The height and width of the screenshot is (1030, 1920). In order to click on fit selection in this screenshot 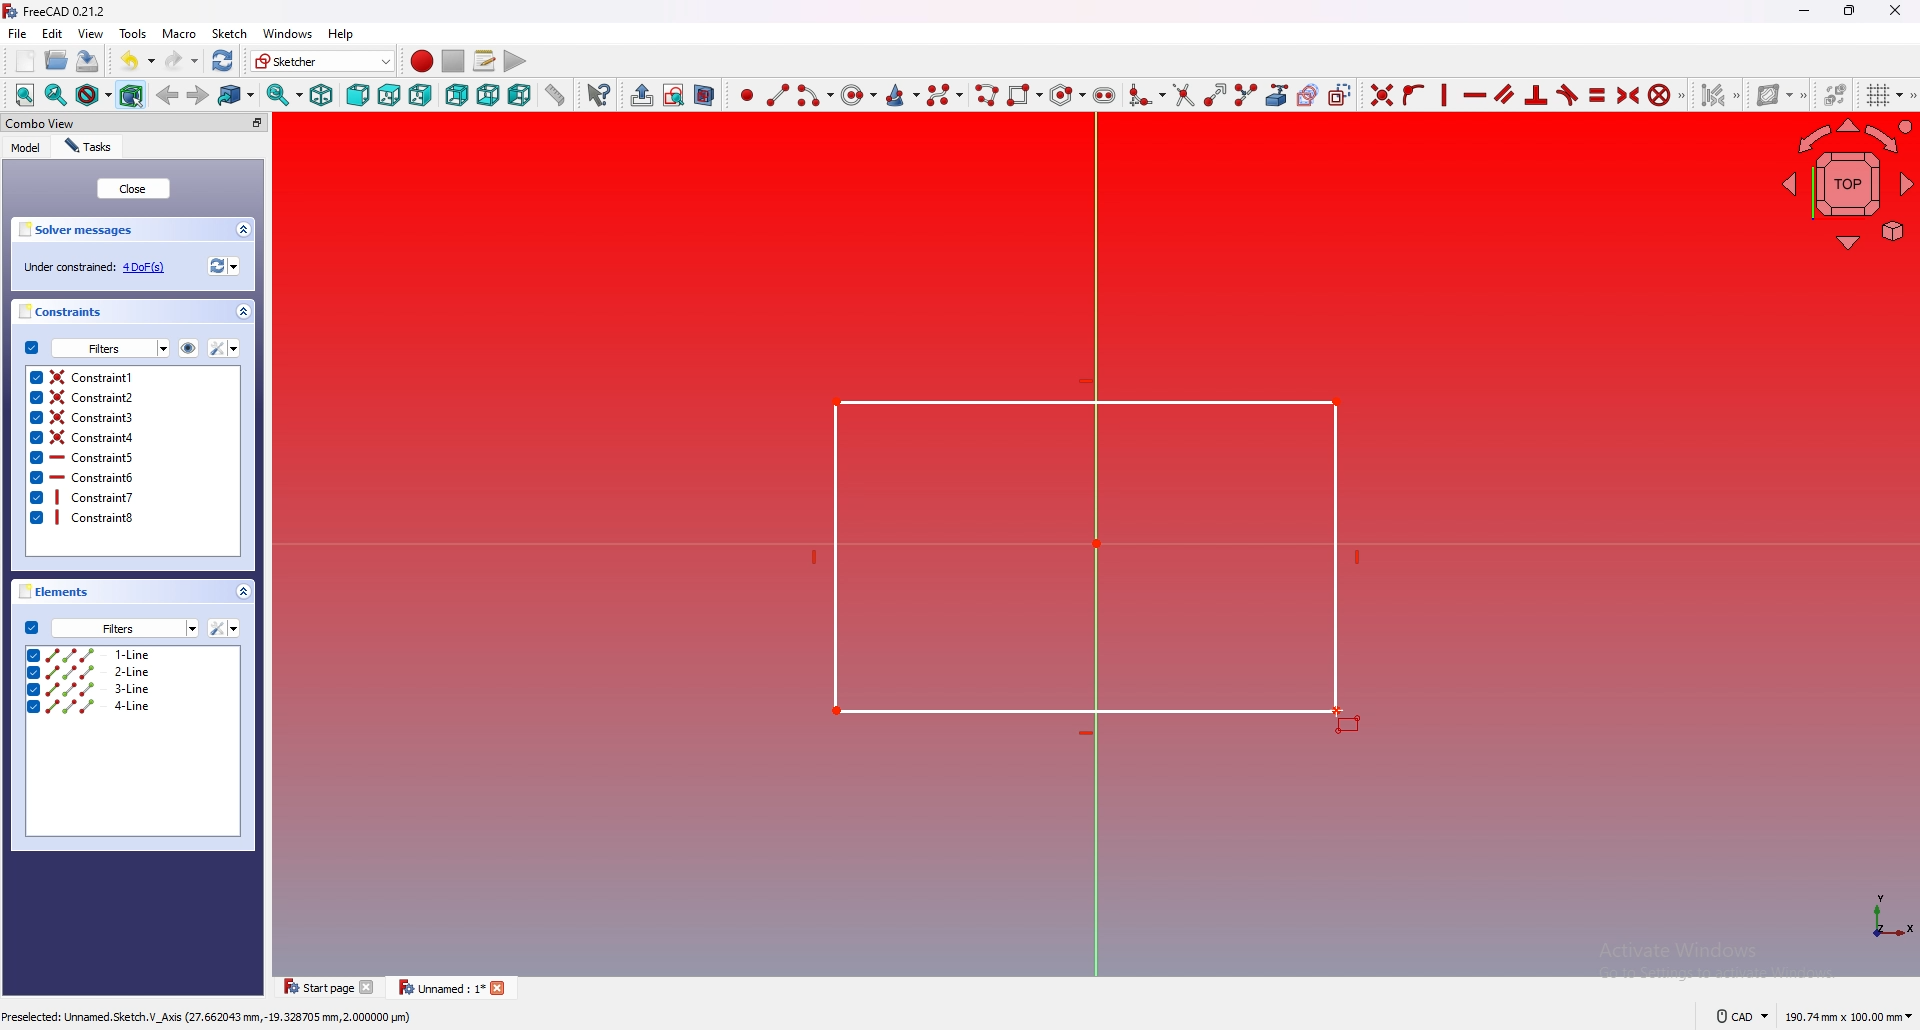, I will do `click(56, 95)`.